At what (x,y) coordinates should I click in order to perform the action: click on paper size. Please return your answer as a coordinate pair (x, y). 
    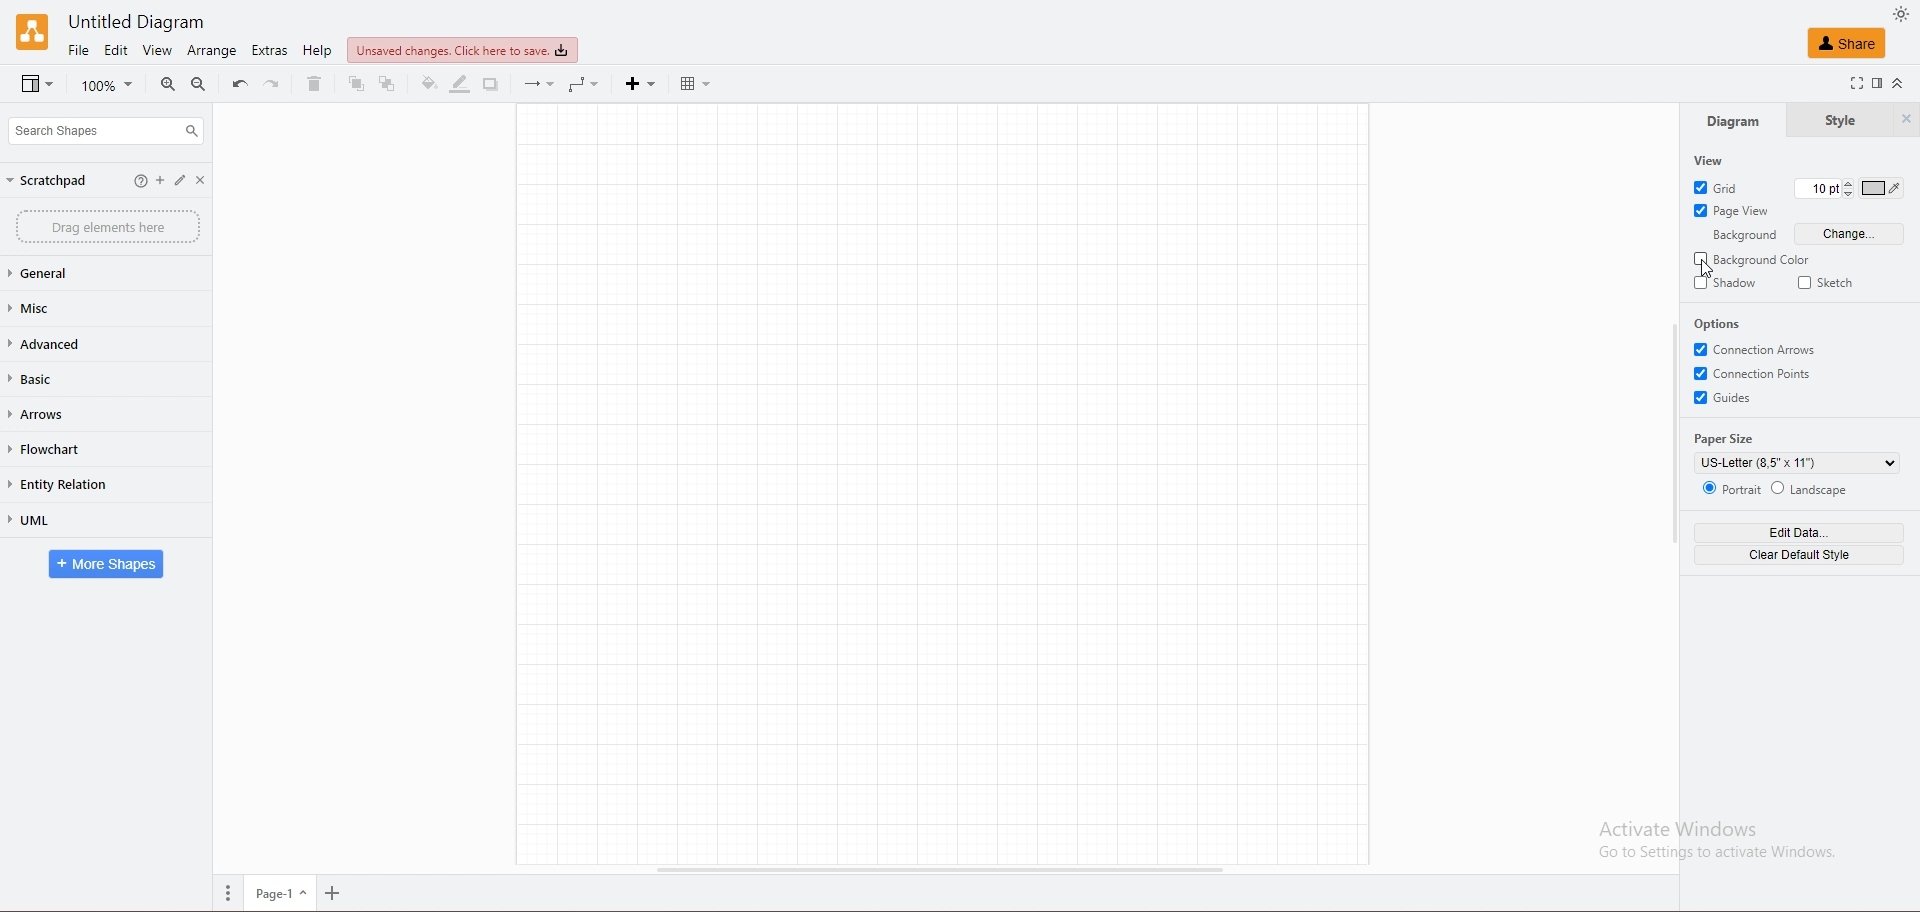
    Looking at the image, I should click on (1728, 439).